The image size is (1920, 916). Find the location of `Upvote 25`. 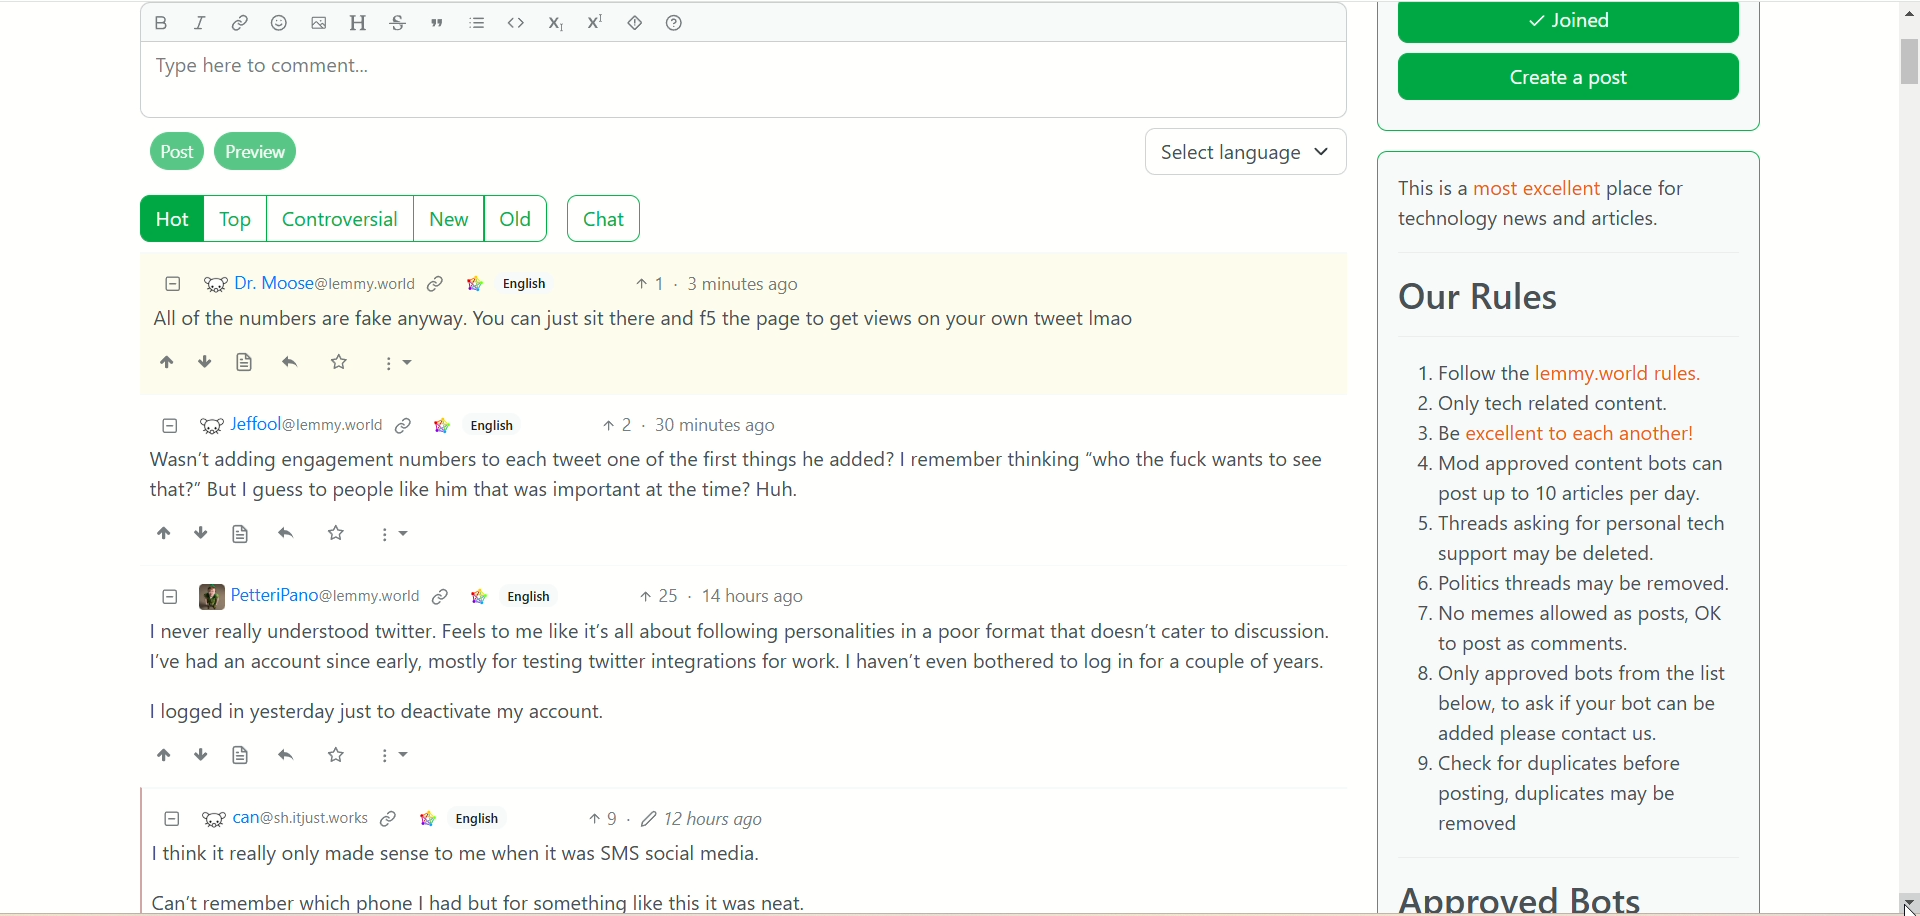

Upvote 25 is located at coordinates (658, 595).